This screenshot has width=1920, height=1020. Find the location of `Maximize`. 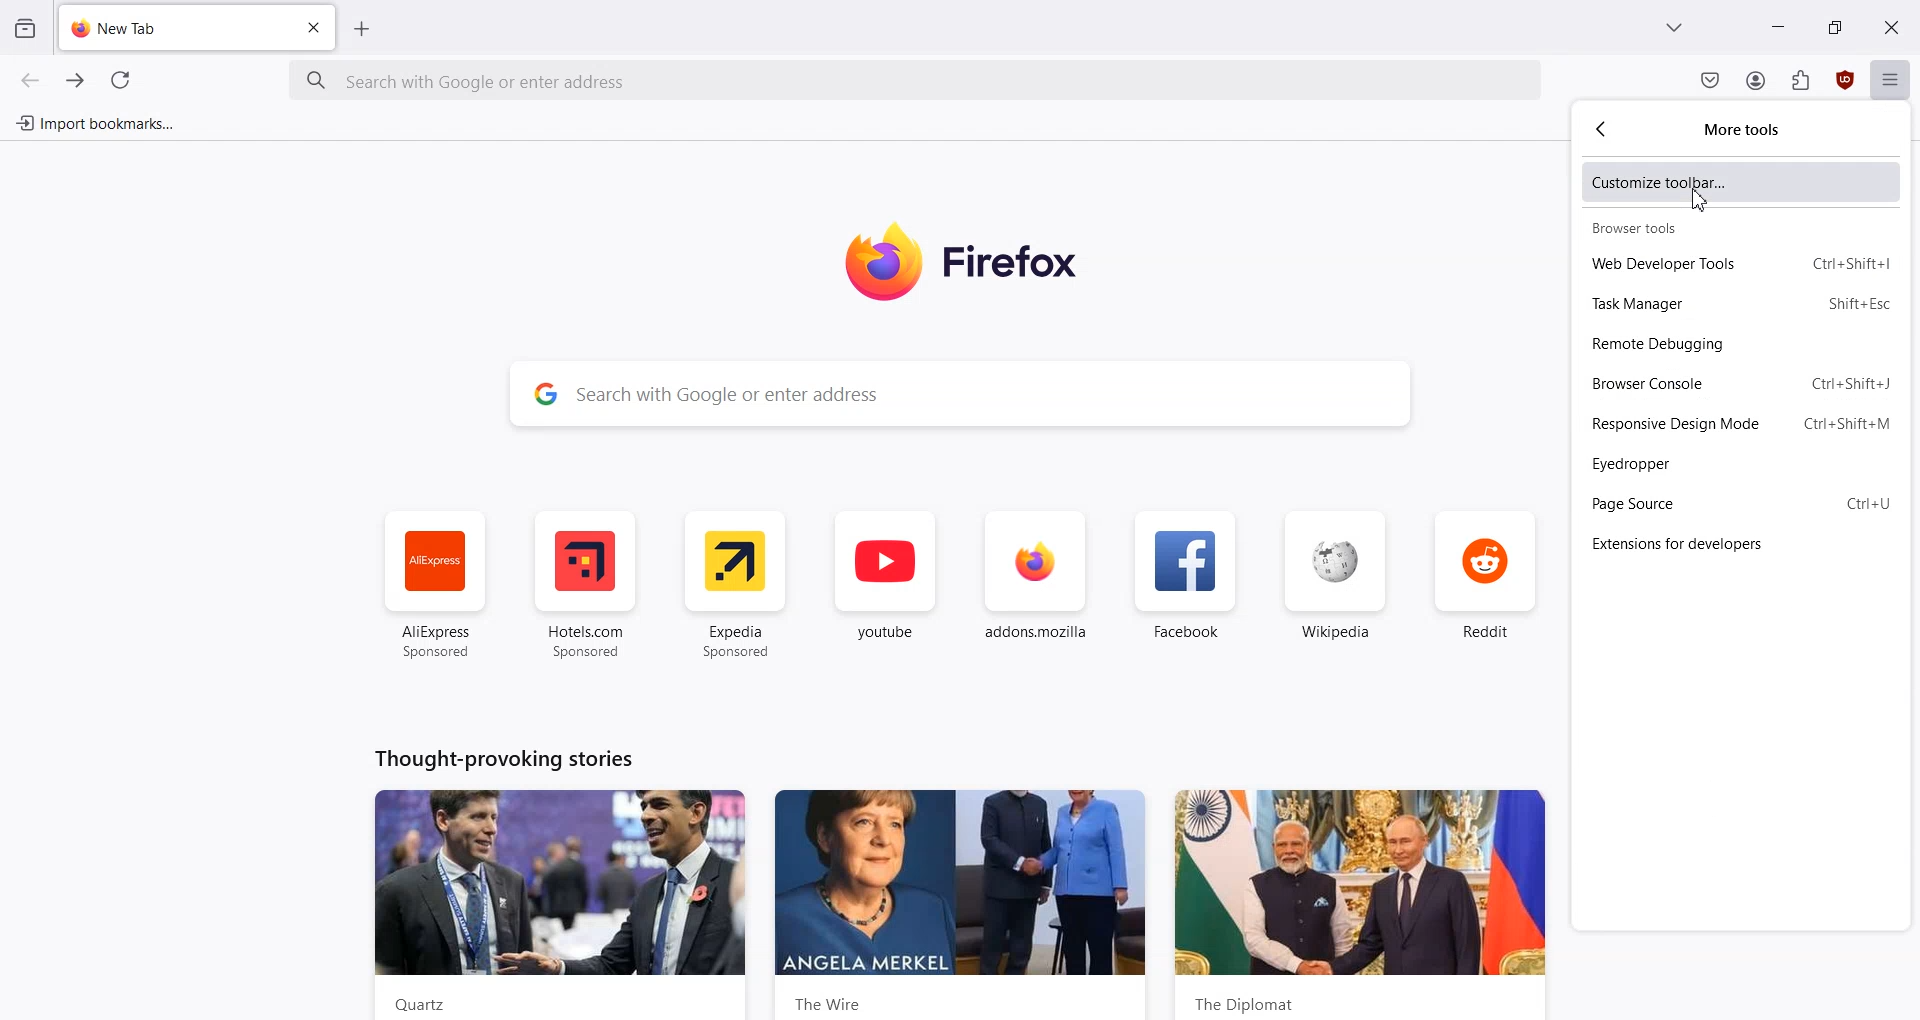

Maximize is located at coordinates (1834, 26).